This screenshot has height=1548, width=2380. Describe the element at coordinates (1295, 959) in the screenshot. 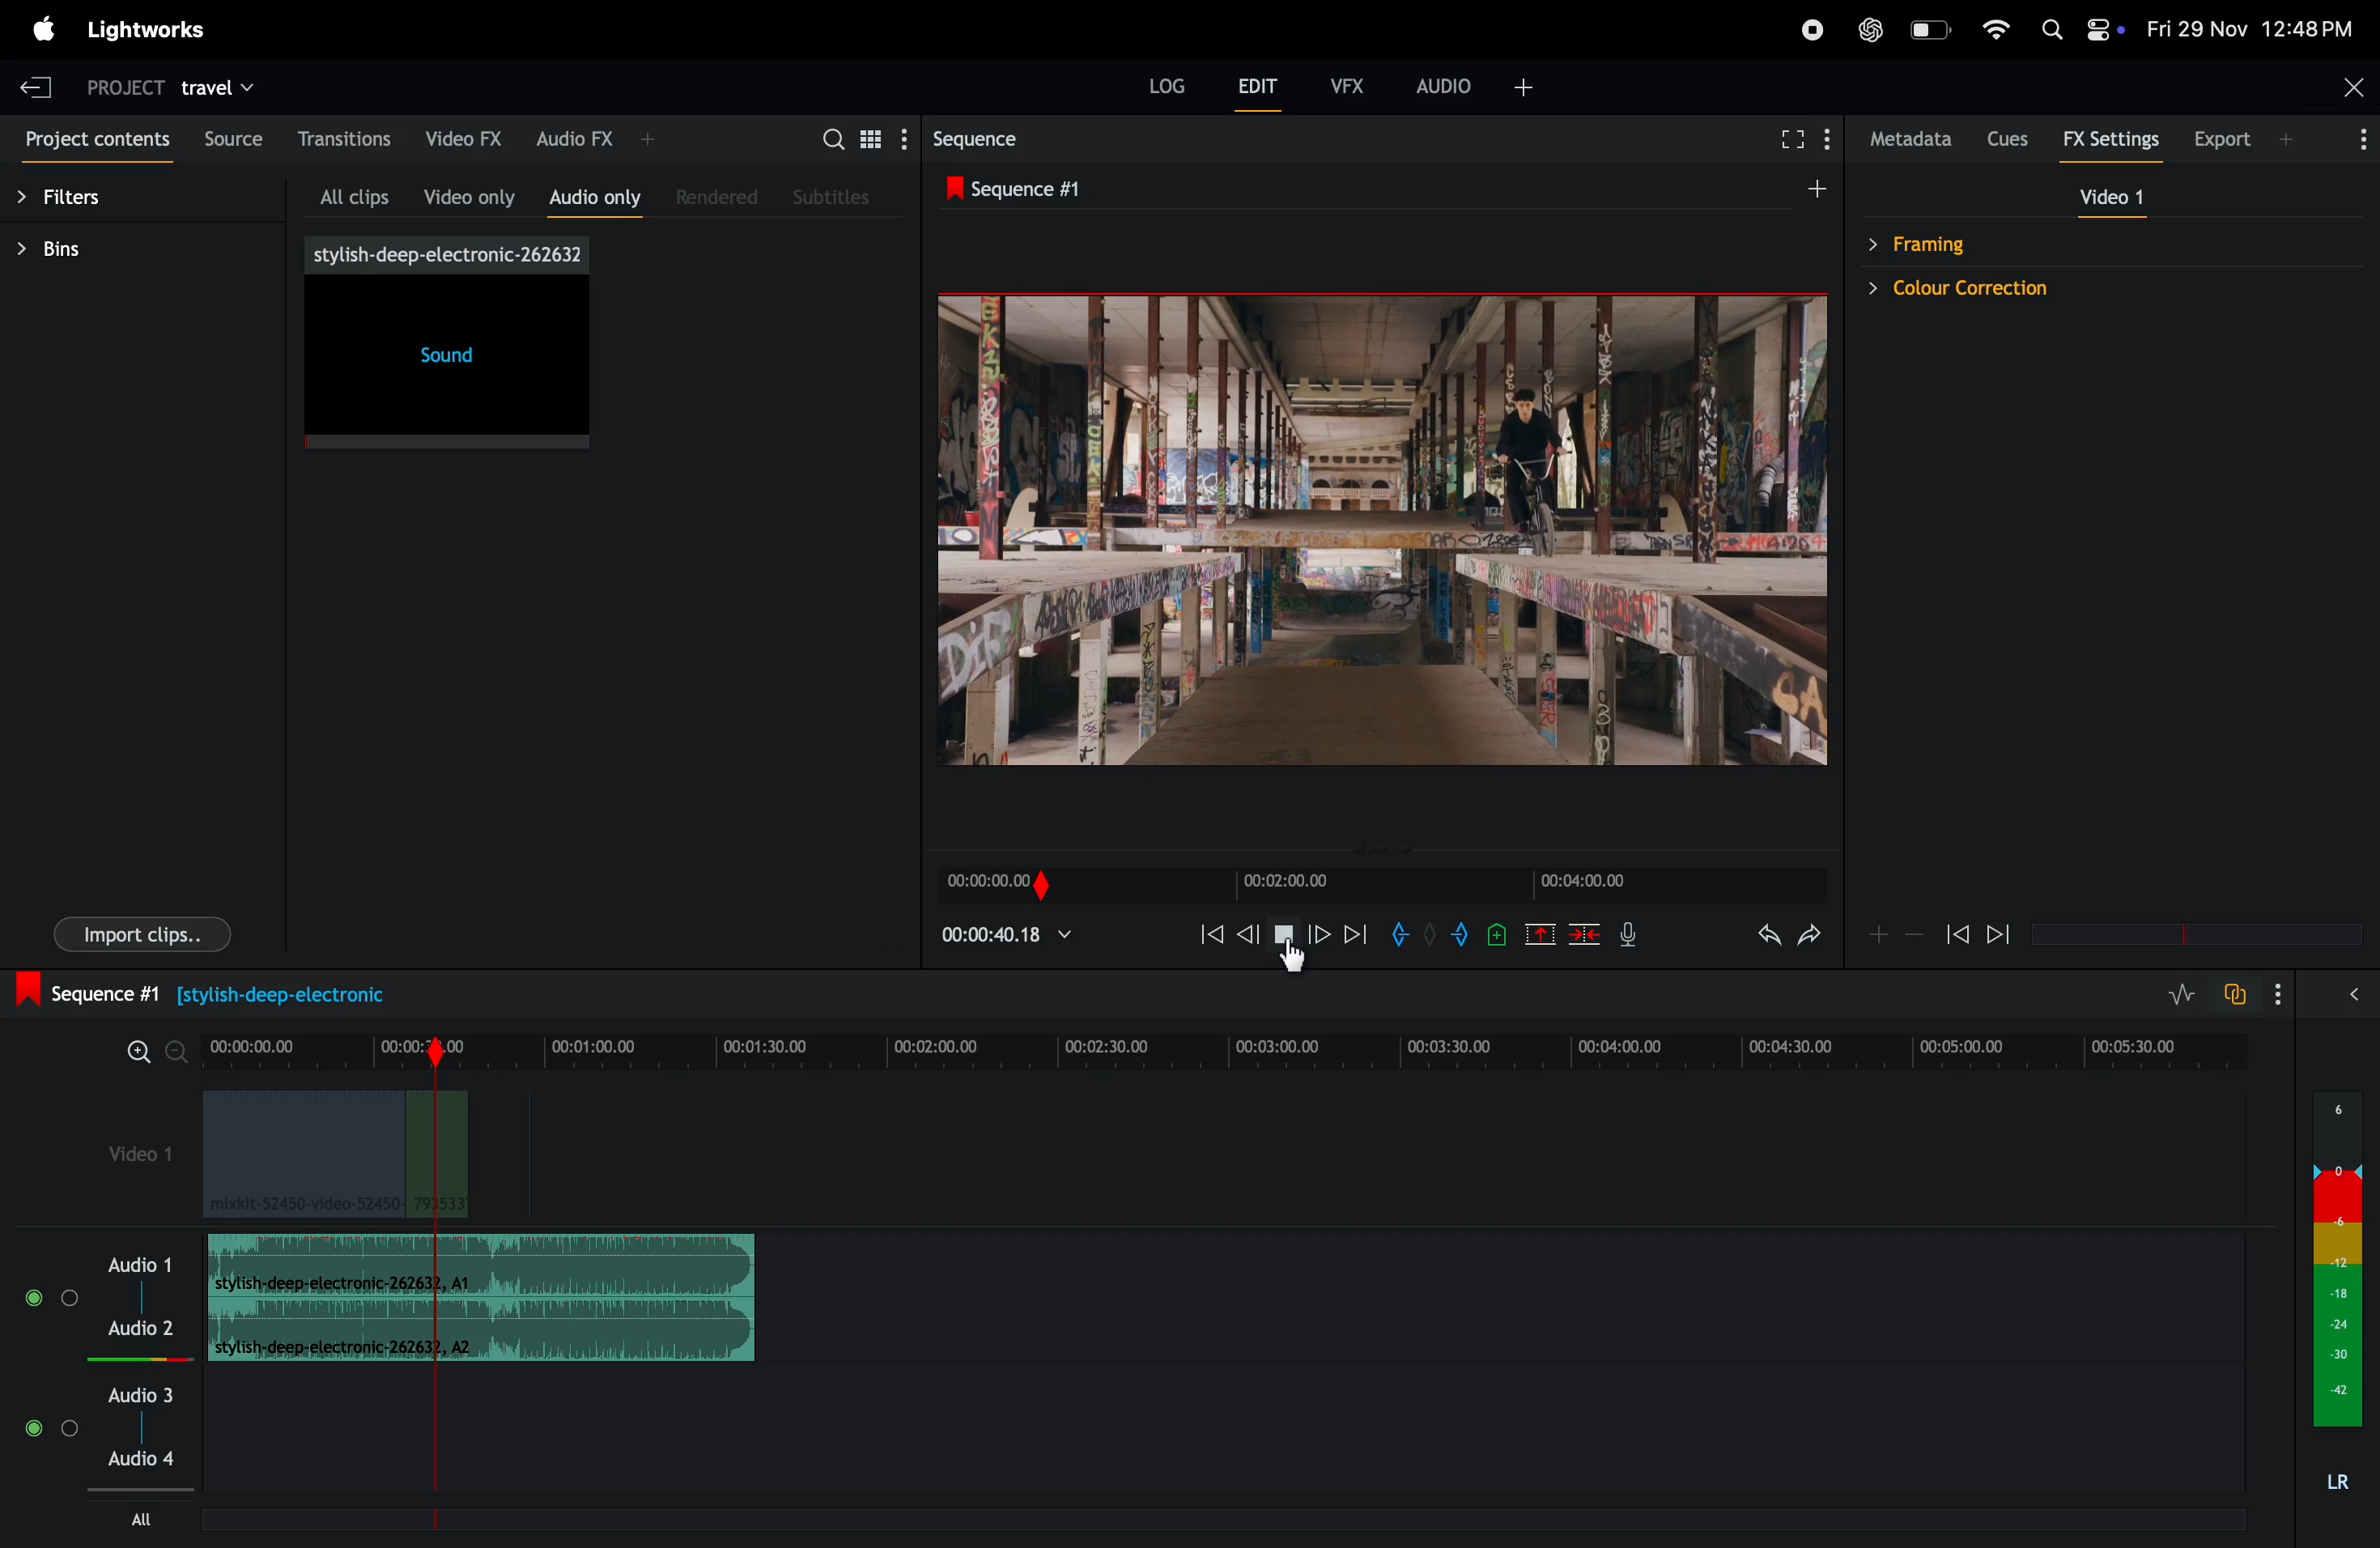

I see `Mouse Cursor` at that location.